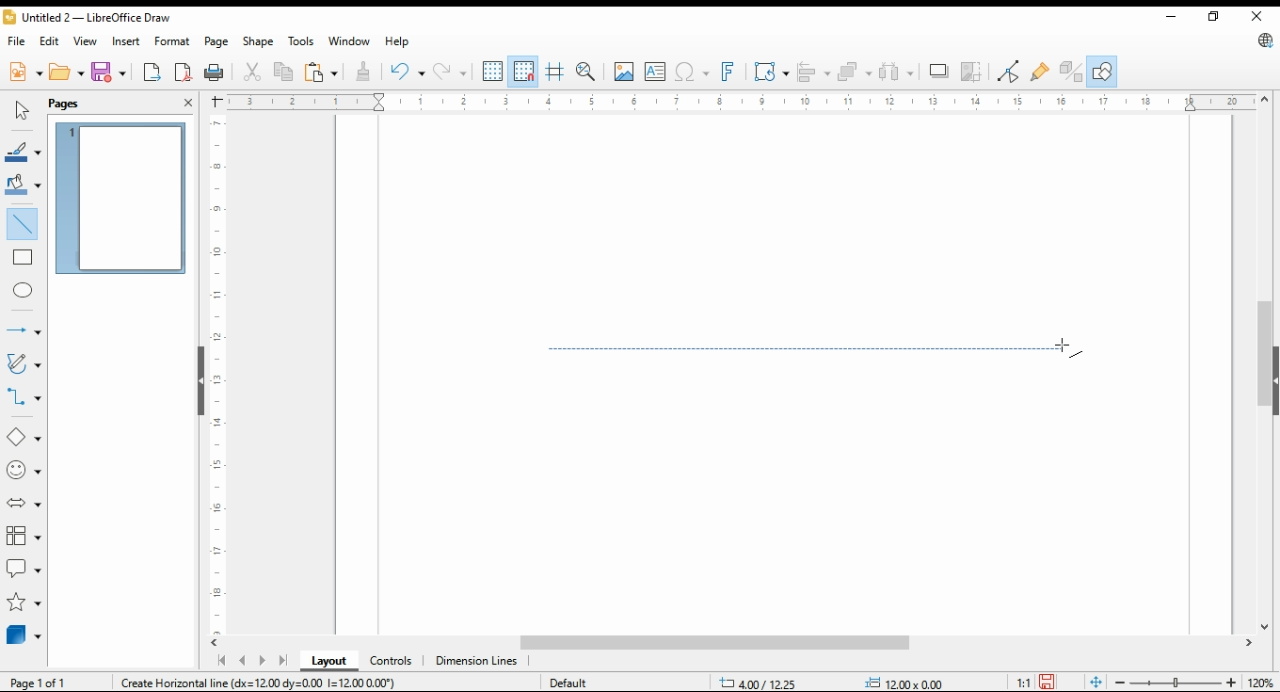 The image size is (1280, 692). What do you see at coordinates (524, 72) in the screenshot?
I see `snap to grids` at bounding box center [524, 72].